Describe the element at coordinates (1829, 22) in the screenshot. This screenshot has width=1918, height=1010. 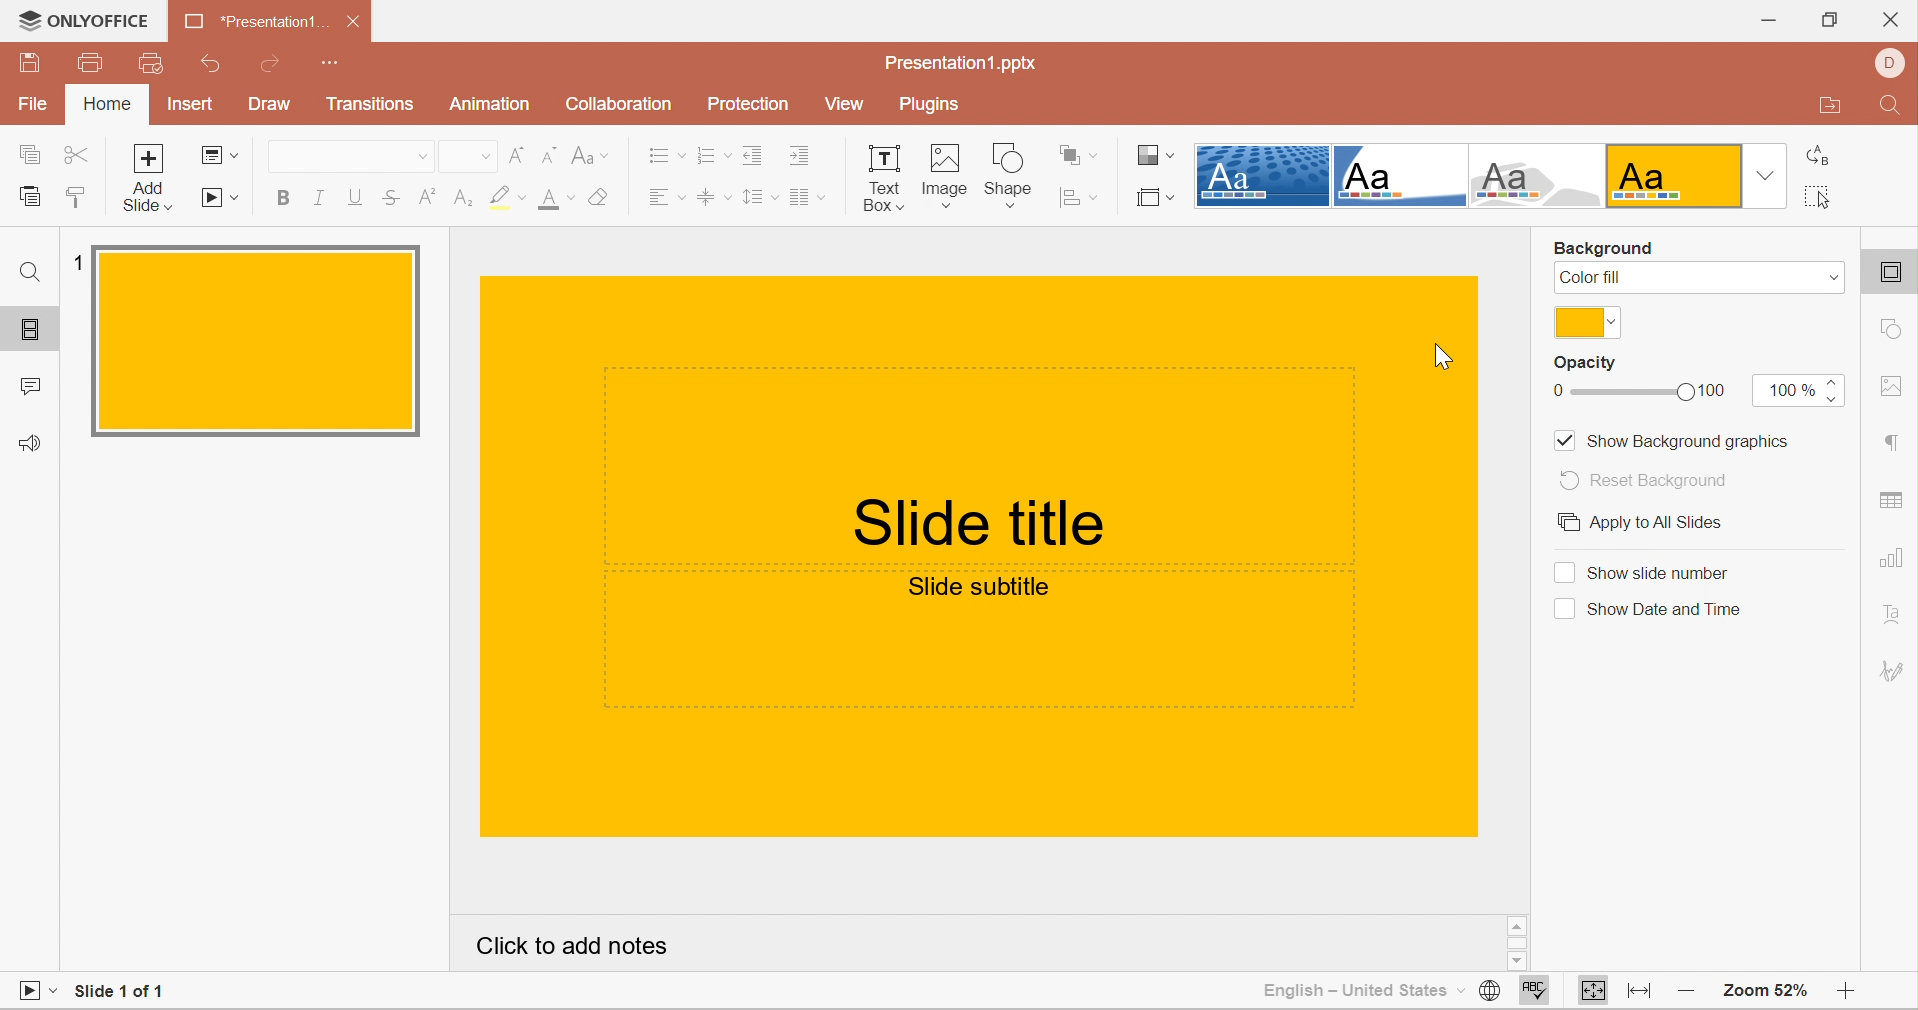
I see `Restore Down` at that location.